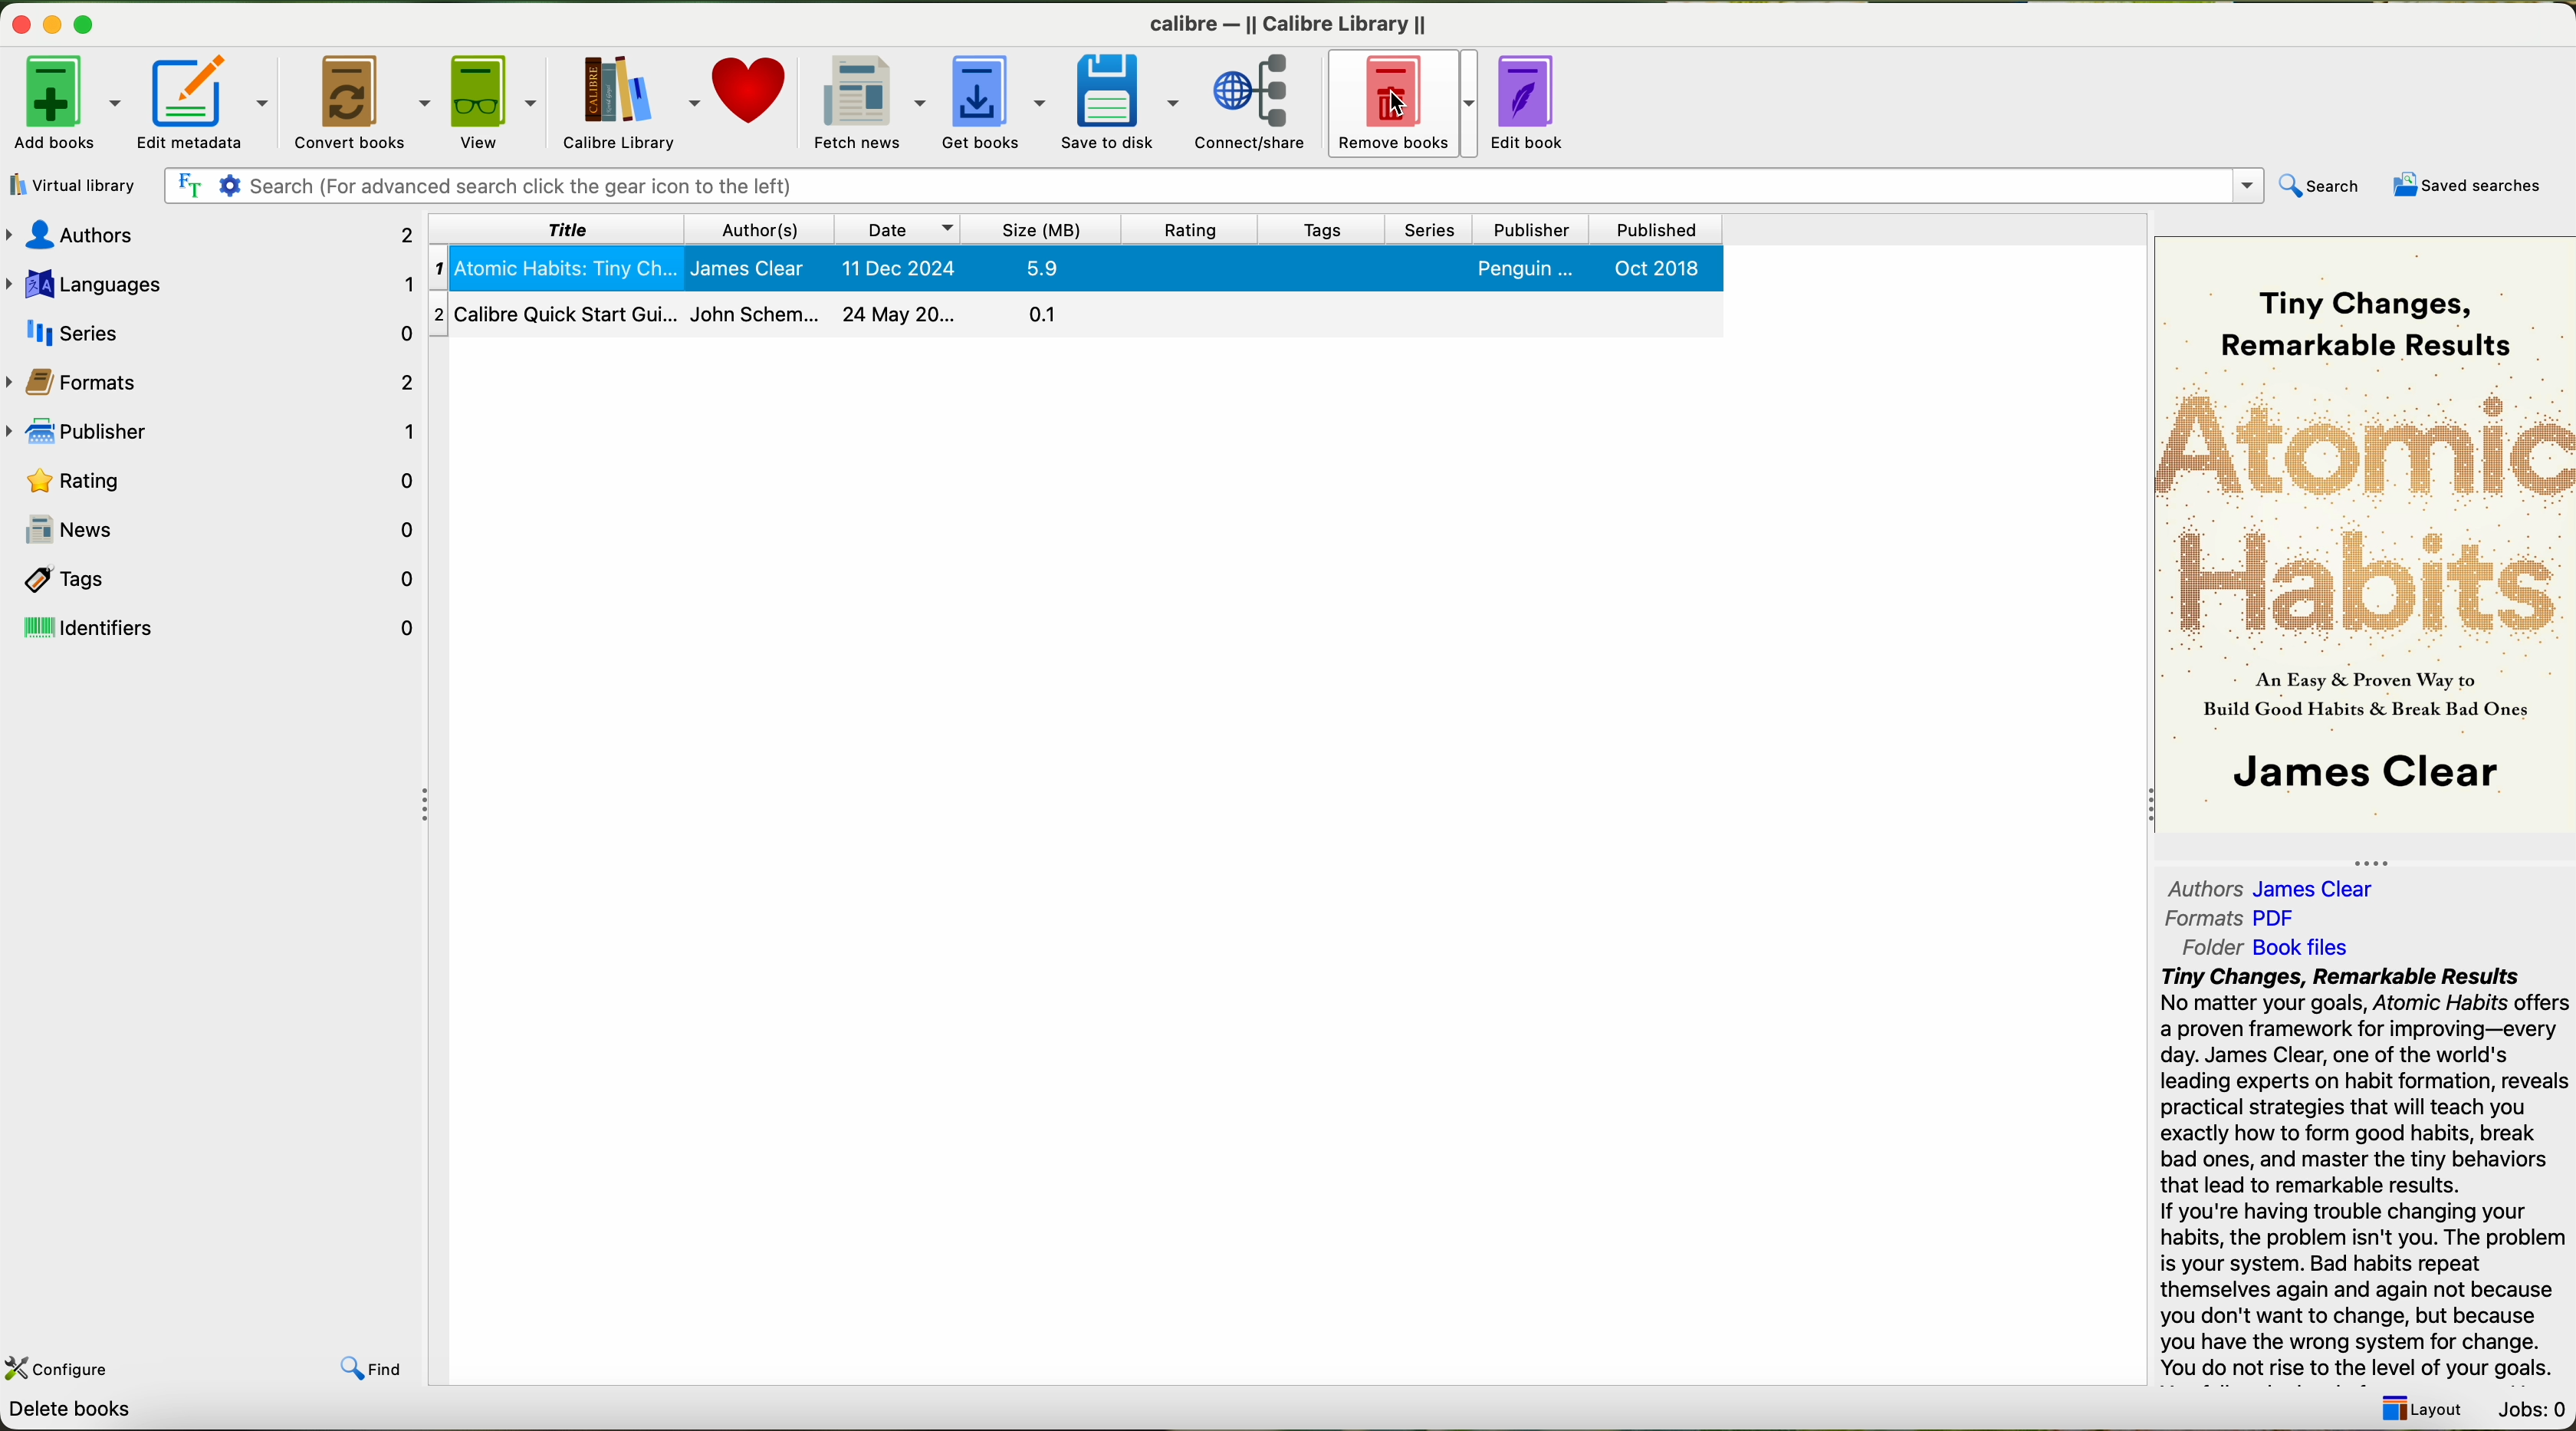  What do you see at coordinates (88, 20) in the screenshot?
I see `maximize program` at bounding box center [88, 20].